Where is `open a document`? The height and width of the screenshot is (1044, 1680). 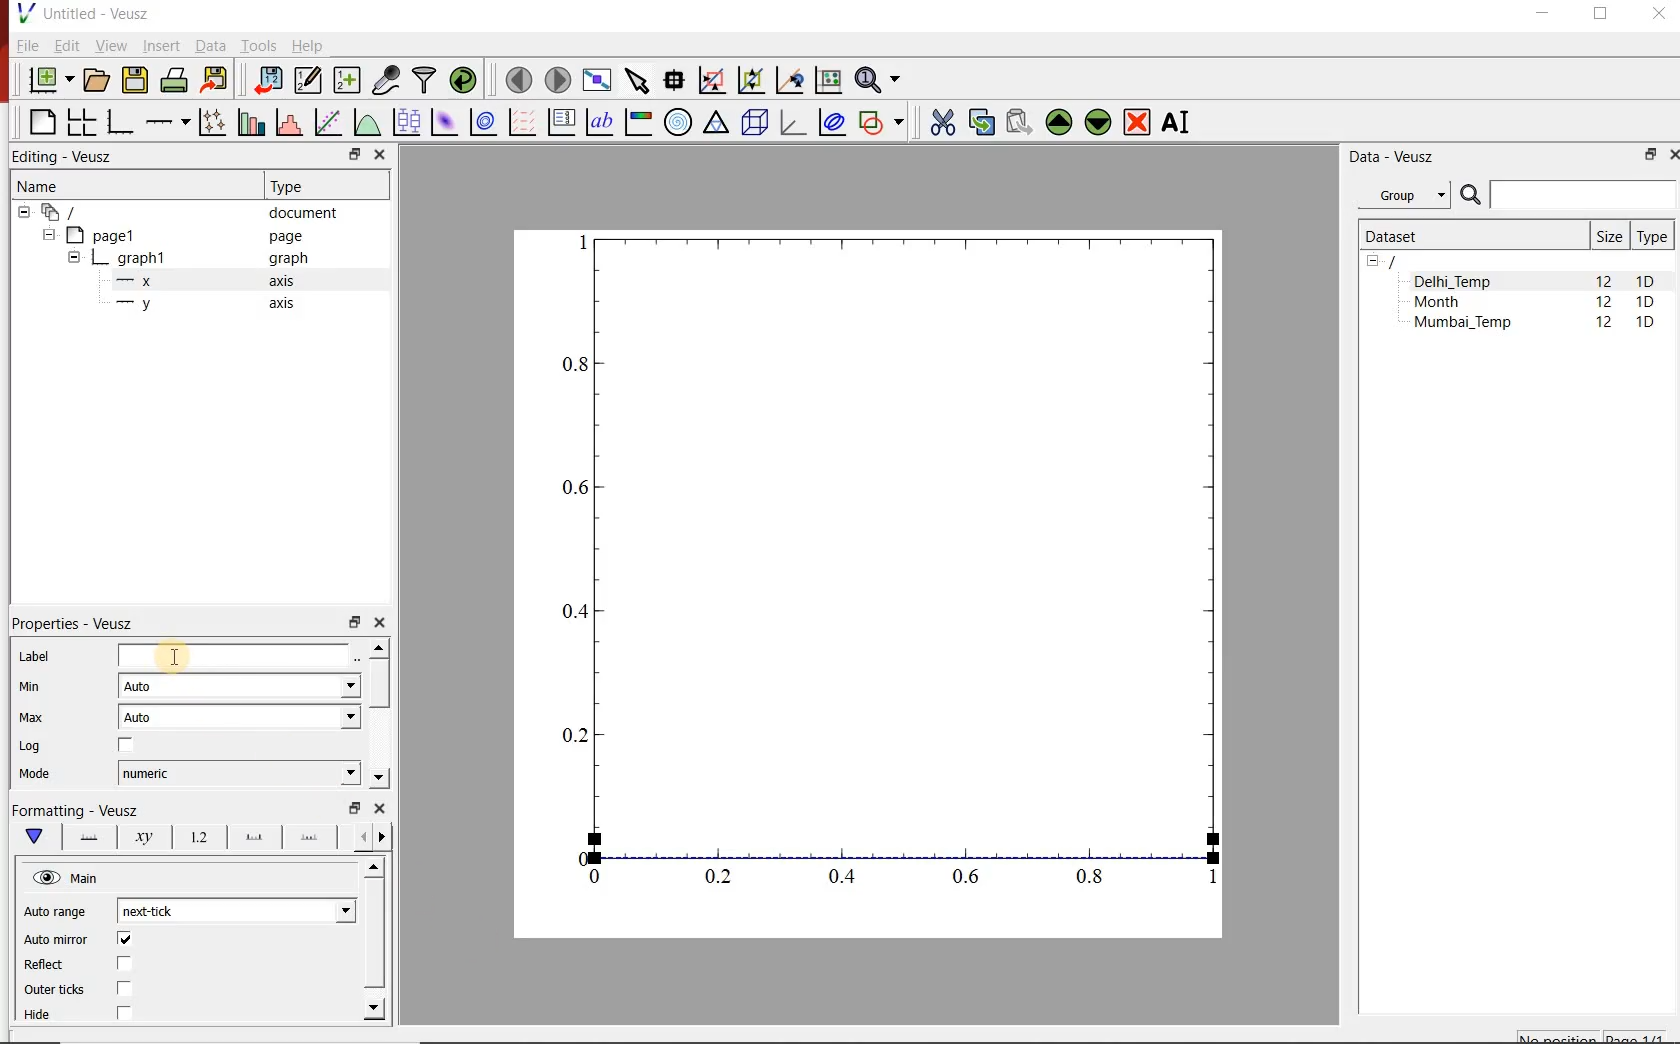
open a document is located at coordinates (95, 81).